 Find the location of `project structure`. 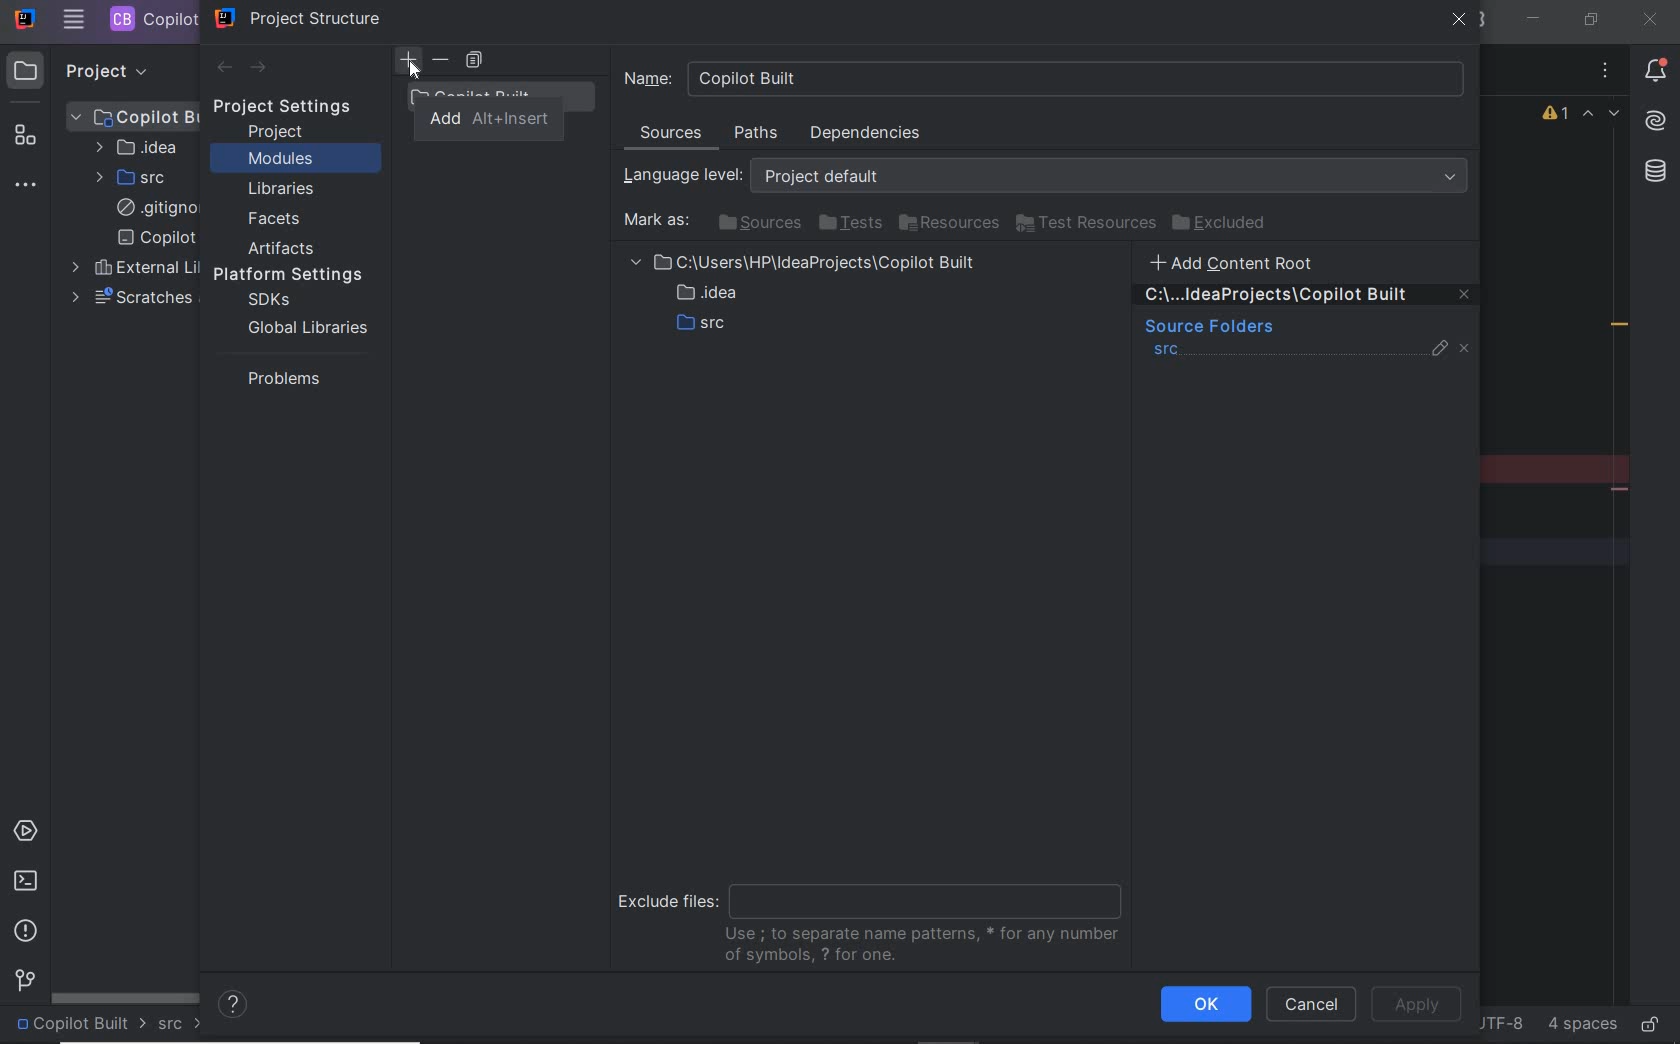

project structure is located at coordinates (299, 18).